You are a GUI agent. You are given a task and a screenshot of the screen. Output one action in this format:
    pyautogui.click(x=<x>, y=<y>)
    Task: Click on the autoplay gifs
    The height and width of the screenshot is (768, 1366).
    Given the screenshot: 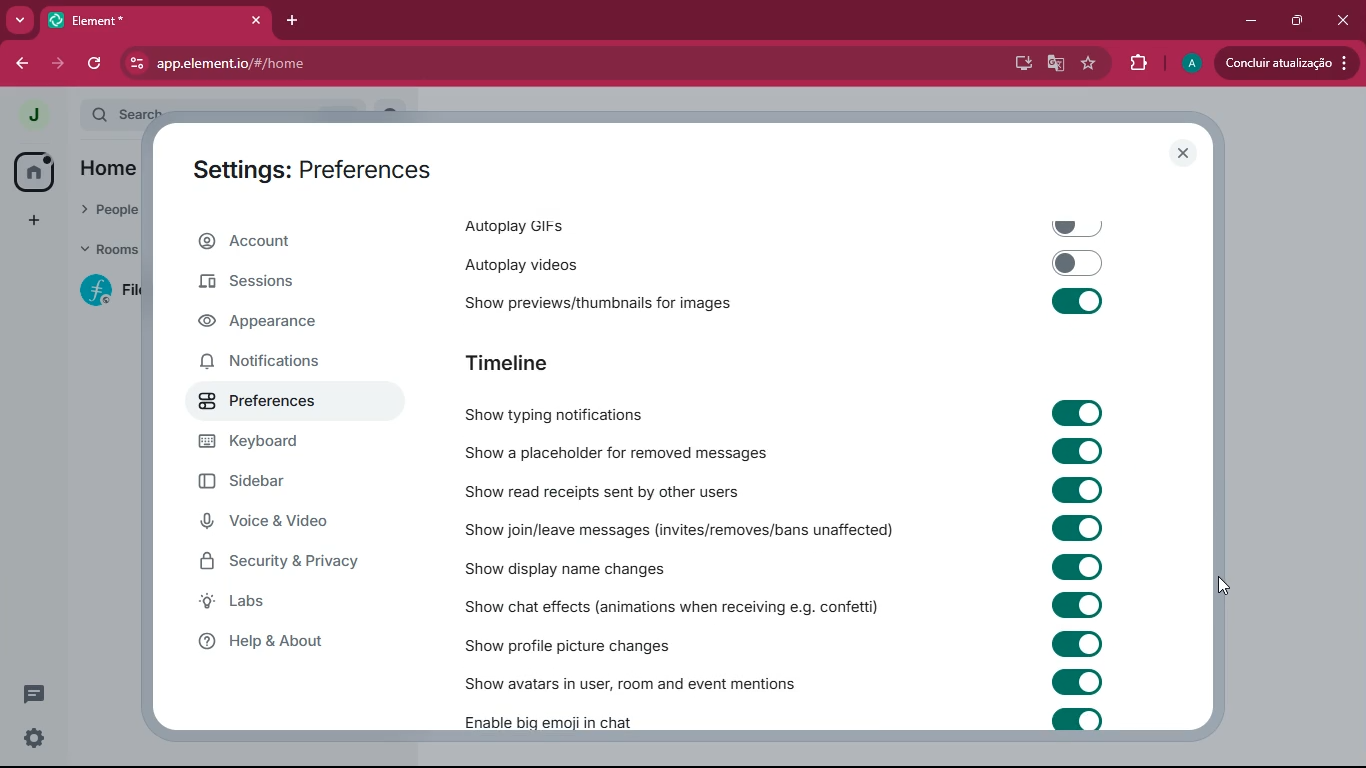 What is the action you would take?
    pyautogui.click(x=797, y=223)
    